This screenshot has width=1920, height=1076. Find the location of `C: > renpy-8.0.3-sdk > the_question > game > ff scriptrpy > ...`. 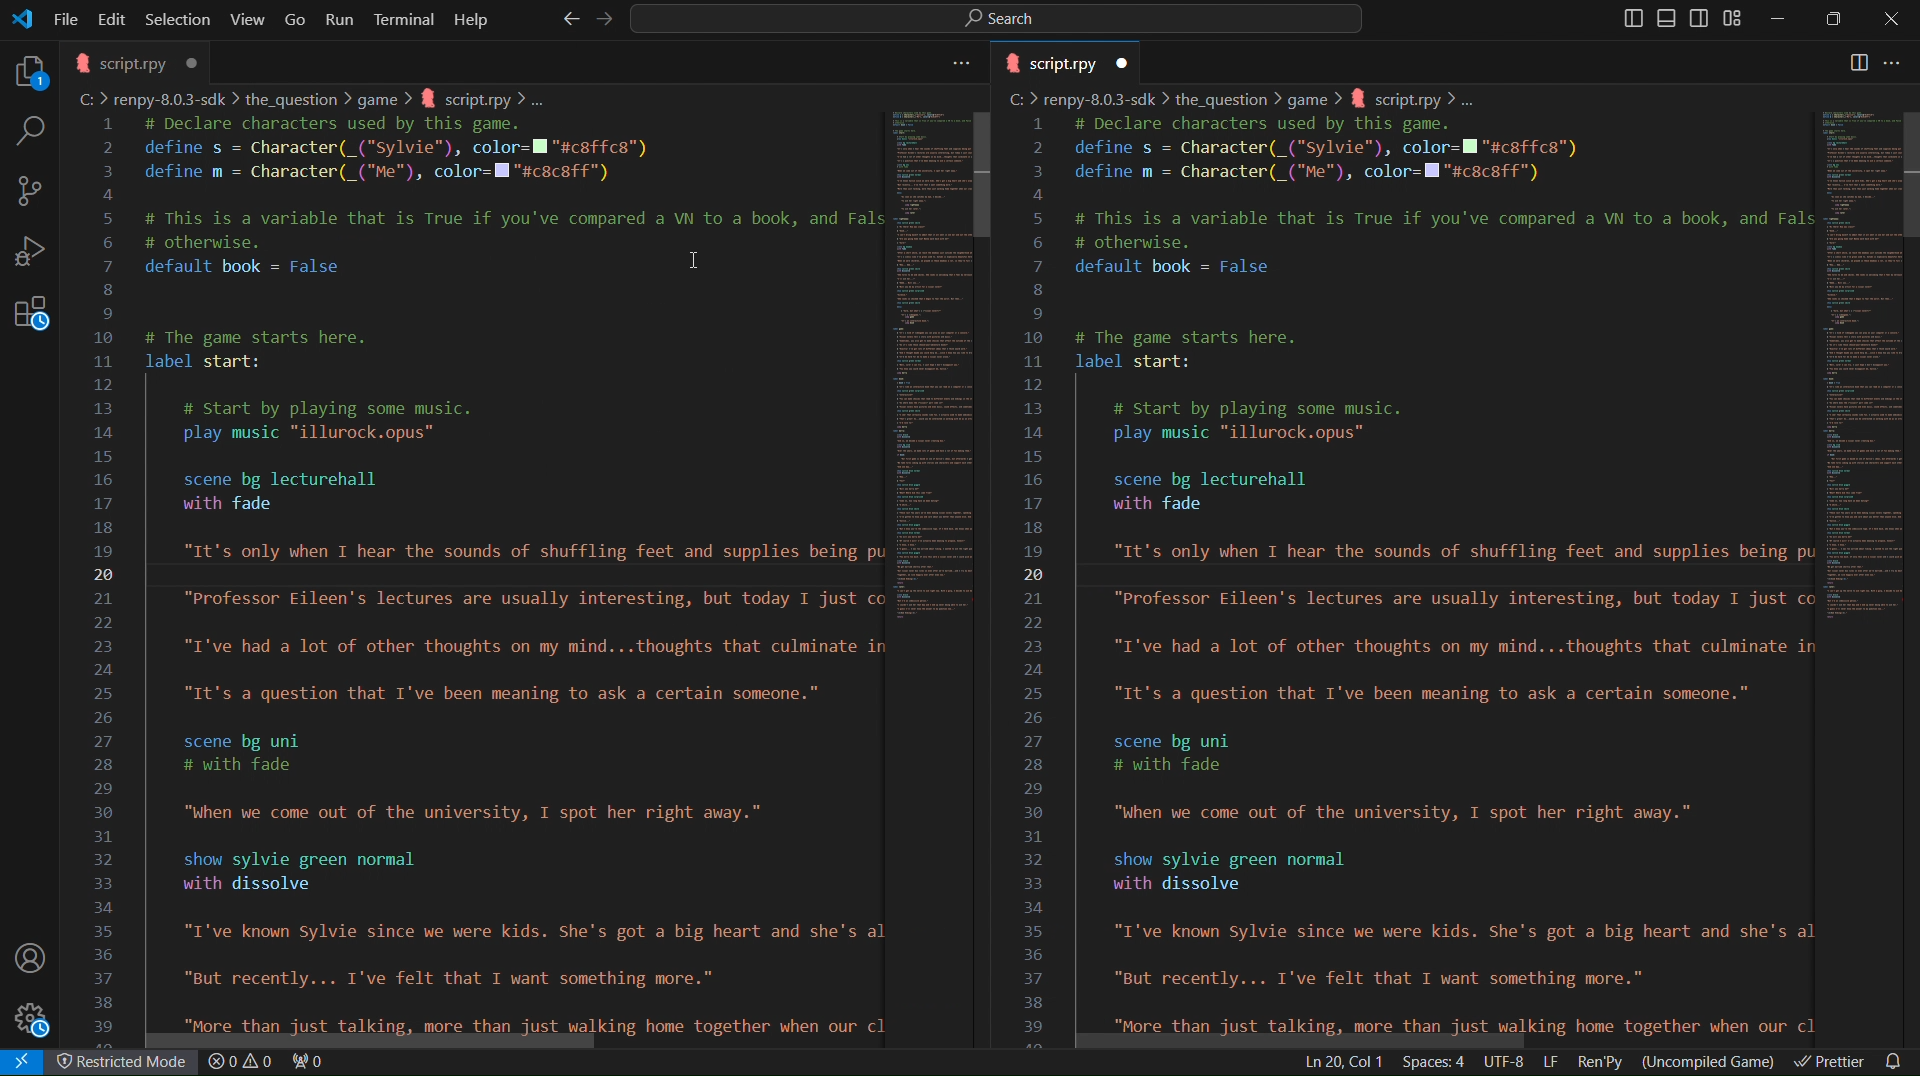

C: > renpy-8.0.3-sdk > the_question > game > ff scriptrpy > ... is located at coordinates (318, 99).